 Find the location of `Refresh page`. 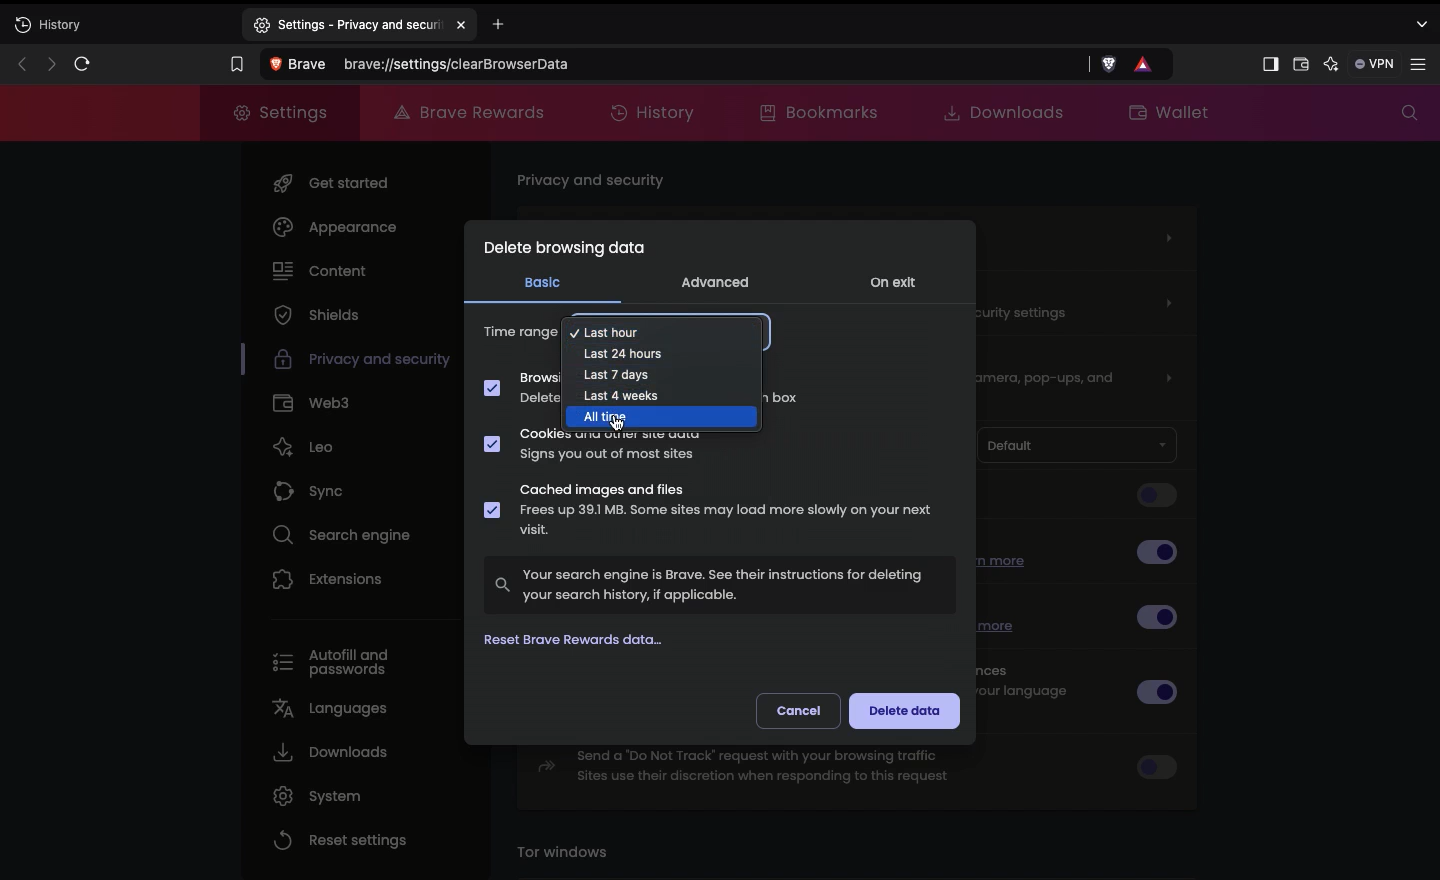

Refresh page is located at coordinates (82, 63).